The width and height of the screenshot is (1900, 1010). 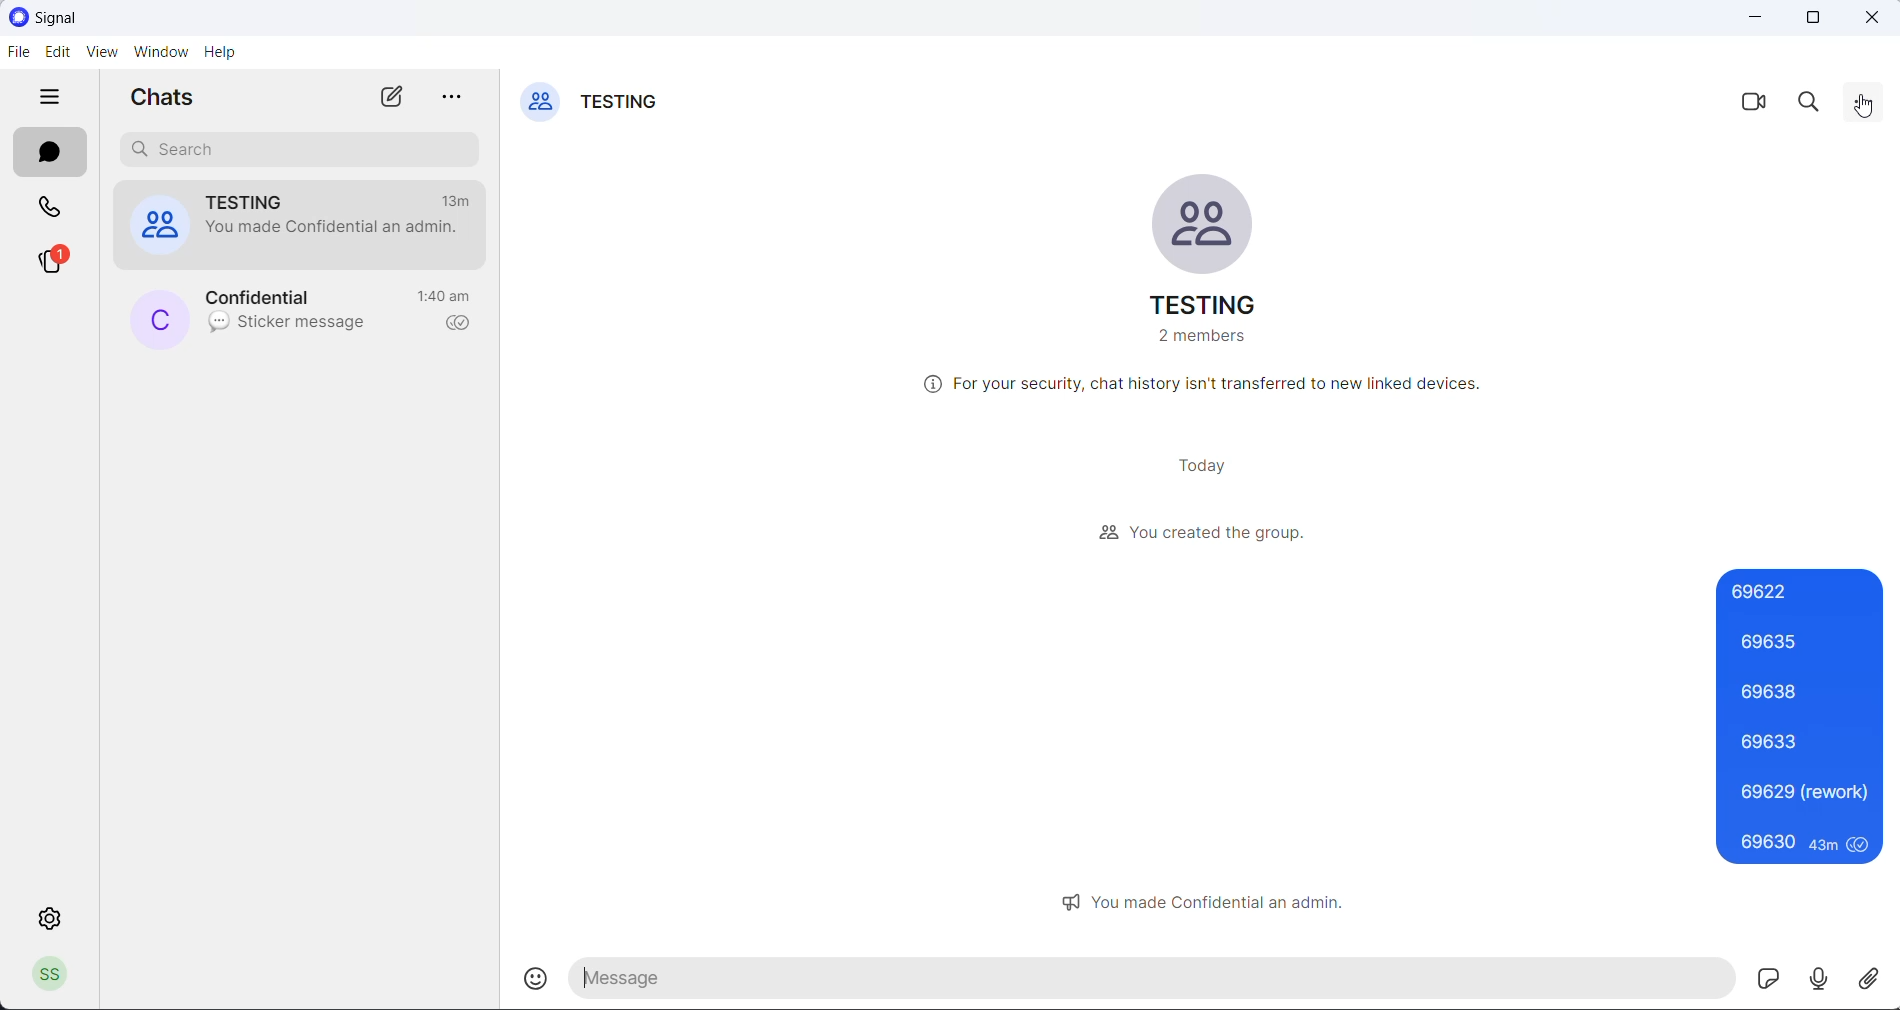 I want to click on chats heading, so click(x=169, y=101).